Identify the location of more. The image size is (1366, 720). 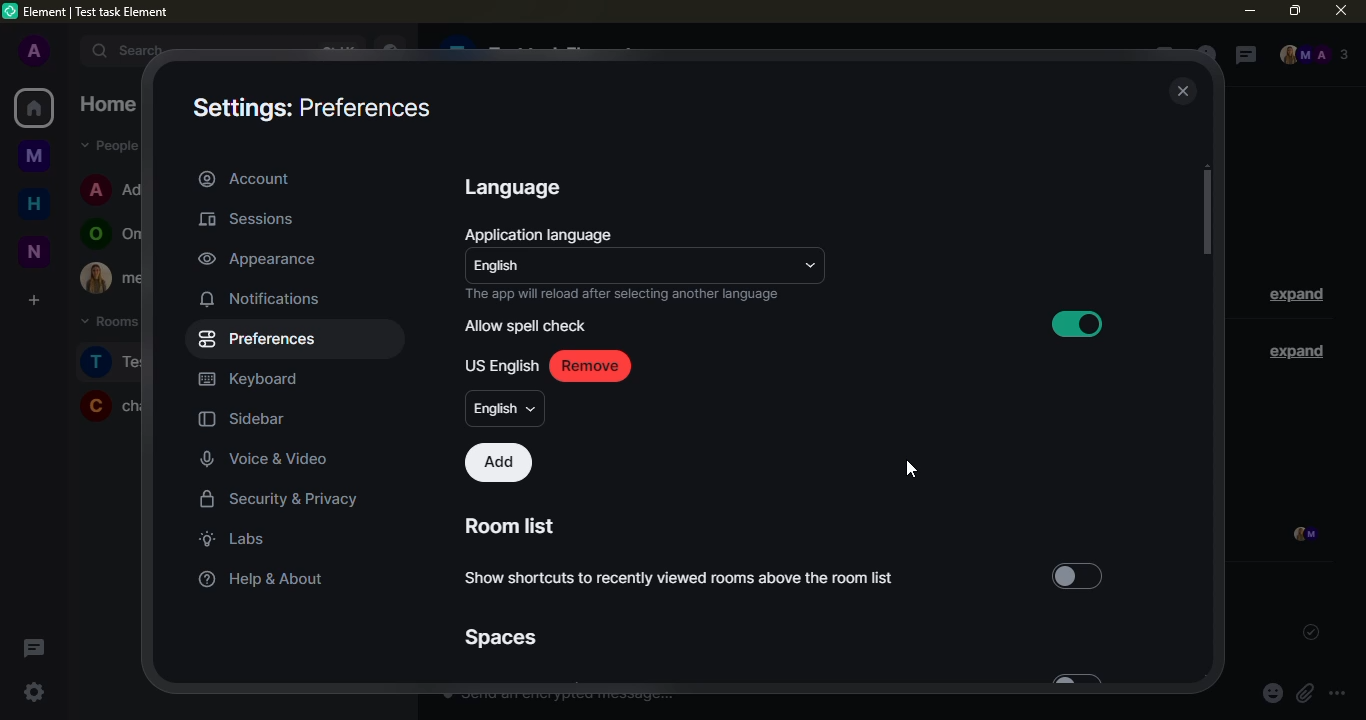
(1337, 694).